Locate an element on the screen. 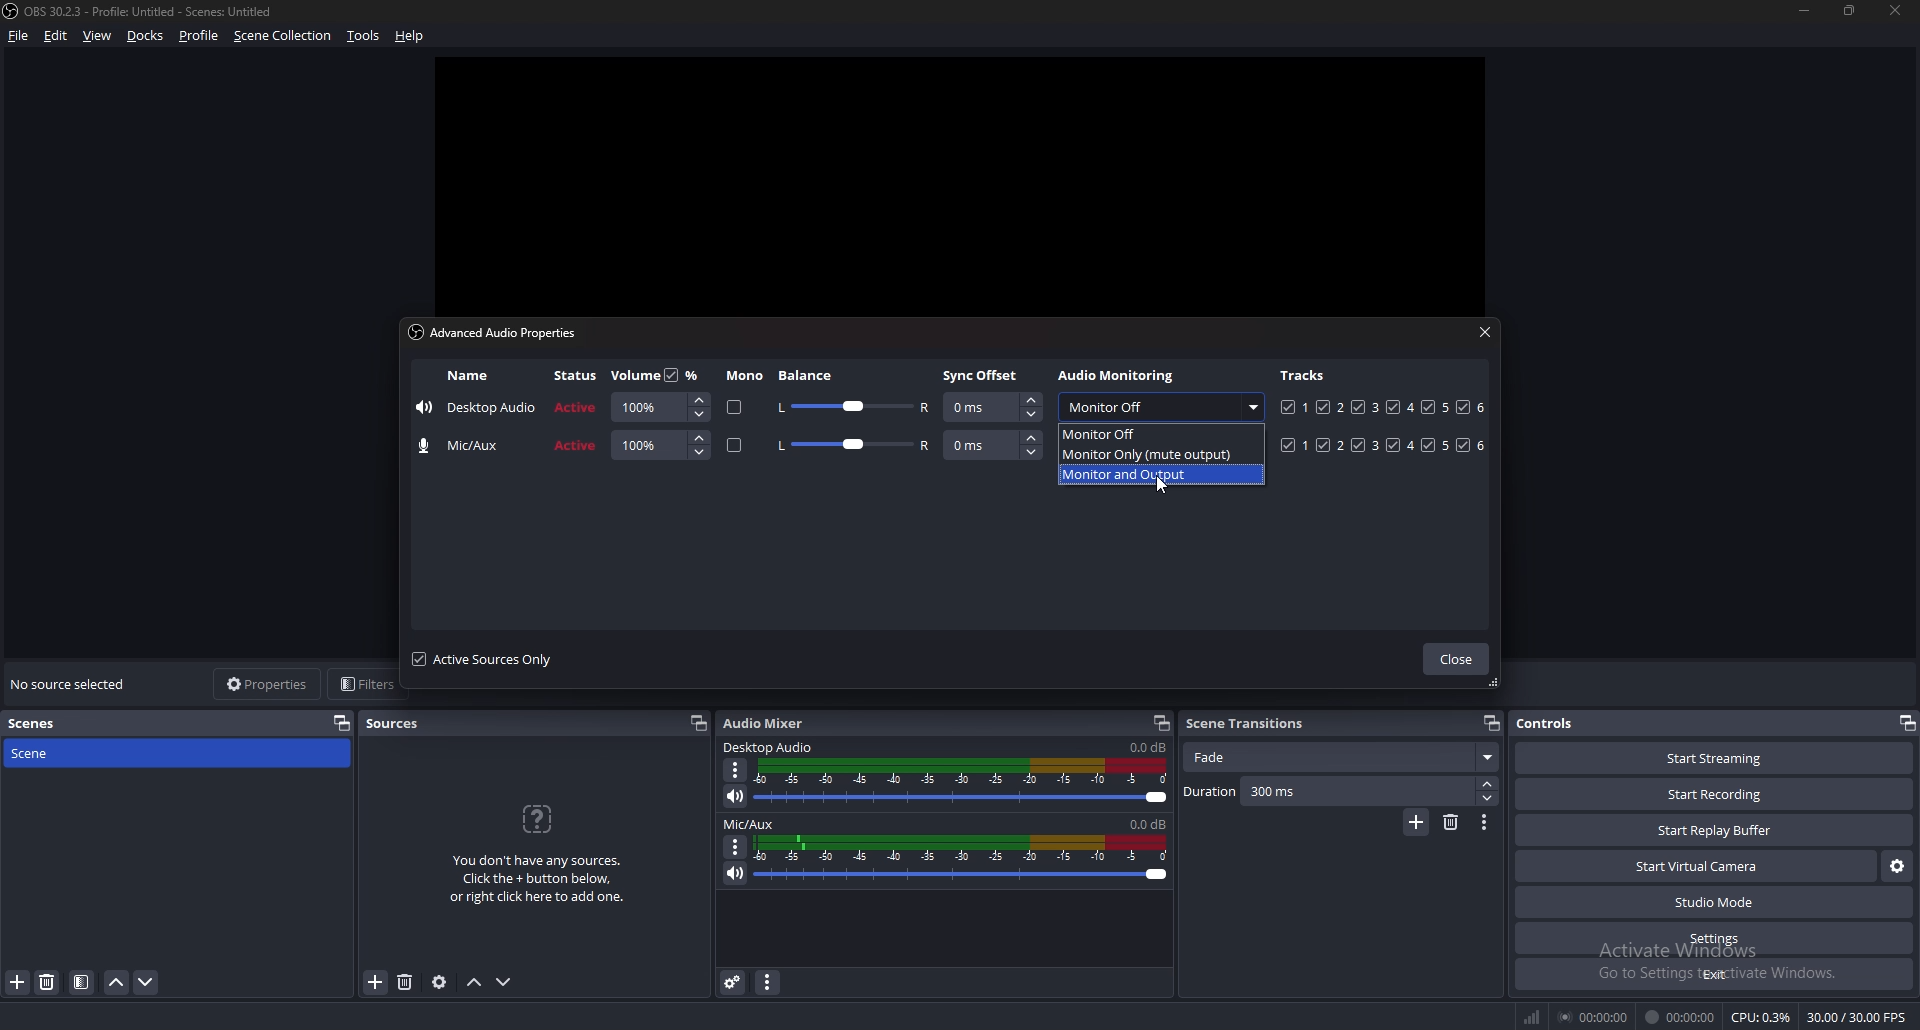 This screenshot has height=1030, width=1920. source properties is located at coordinates (441, 981).